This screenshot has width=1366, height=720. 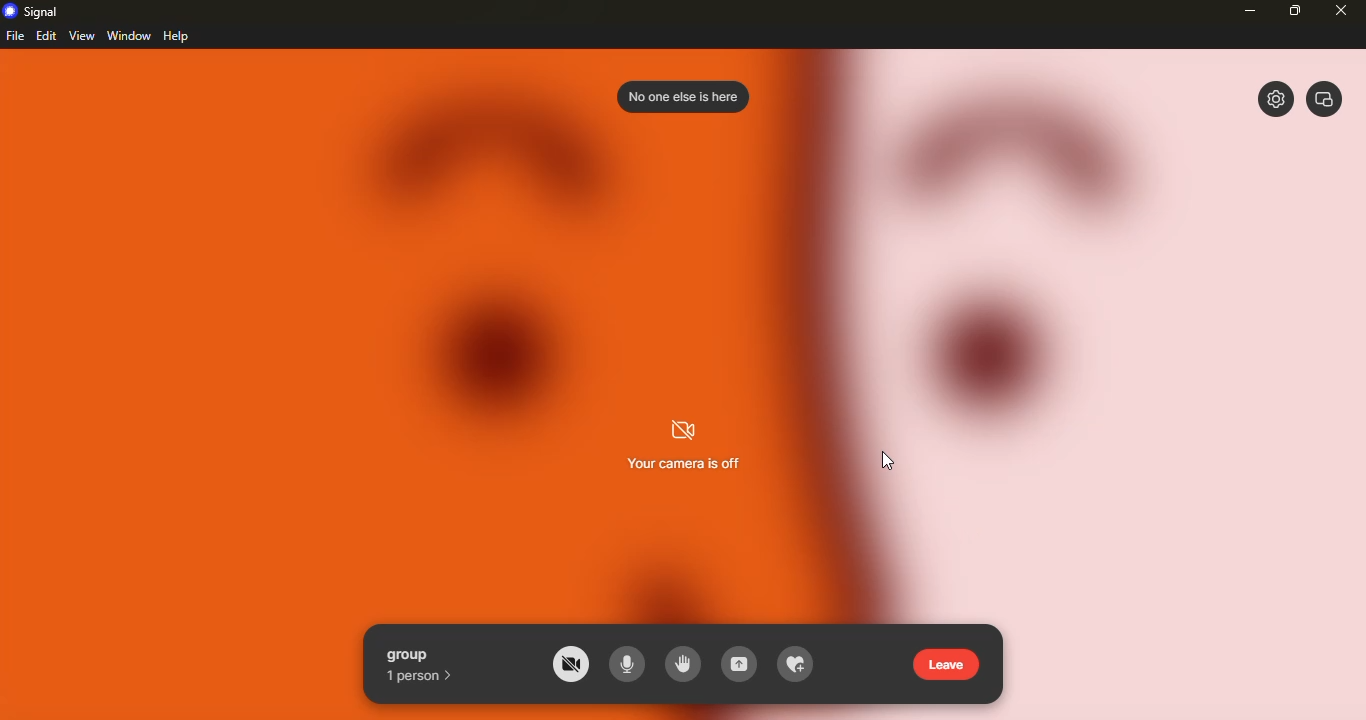 What do you see at coordinates (423, 676) in the screenshot?
I see `1 person` at bounding box center [423, 676].